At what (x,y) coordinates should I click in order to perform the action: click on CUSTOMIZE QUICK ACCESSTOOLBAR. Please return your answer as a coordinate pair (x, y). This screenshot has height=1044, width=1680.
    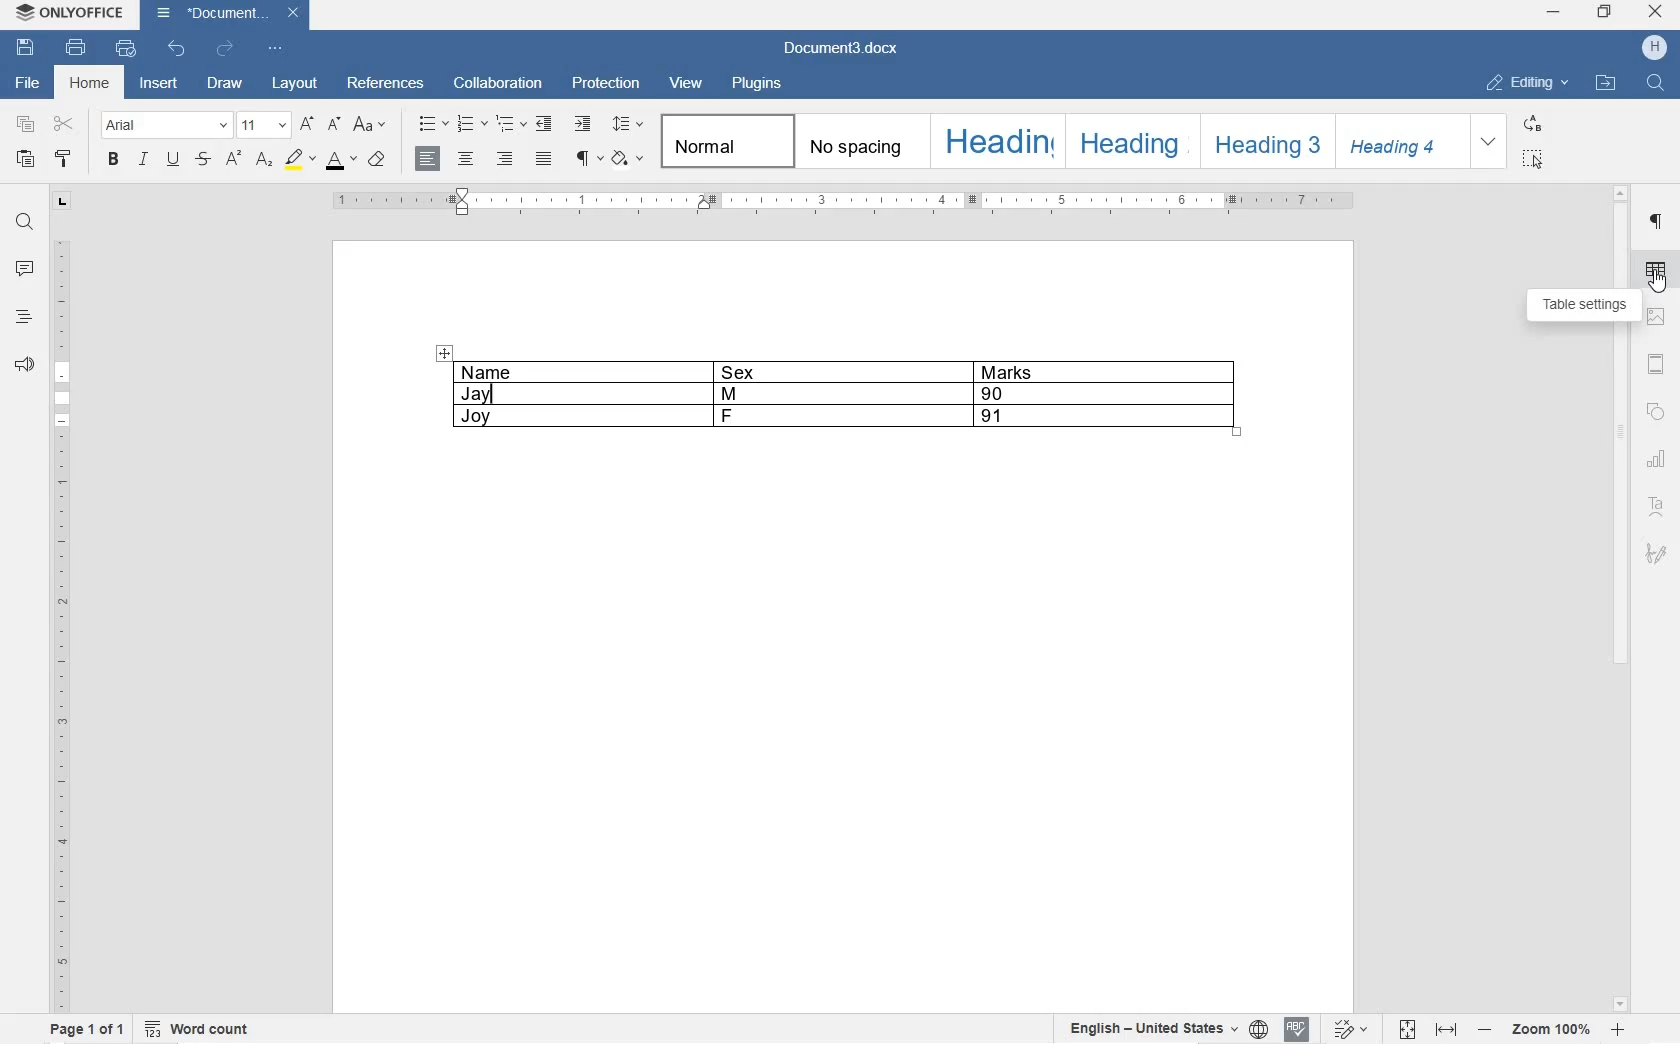
    Looking at the image, I should click on (276, 49).